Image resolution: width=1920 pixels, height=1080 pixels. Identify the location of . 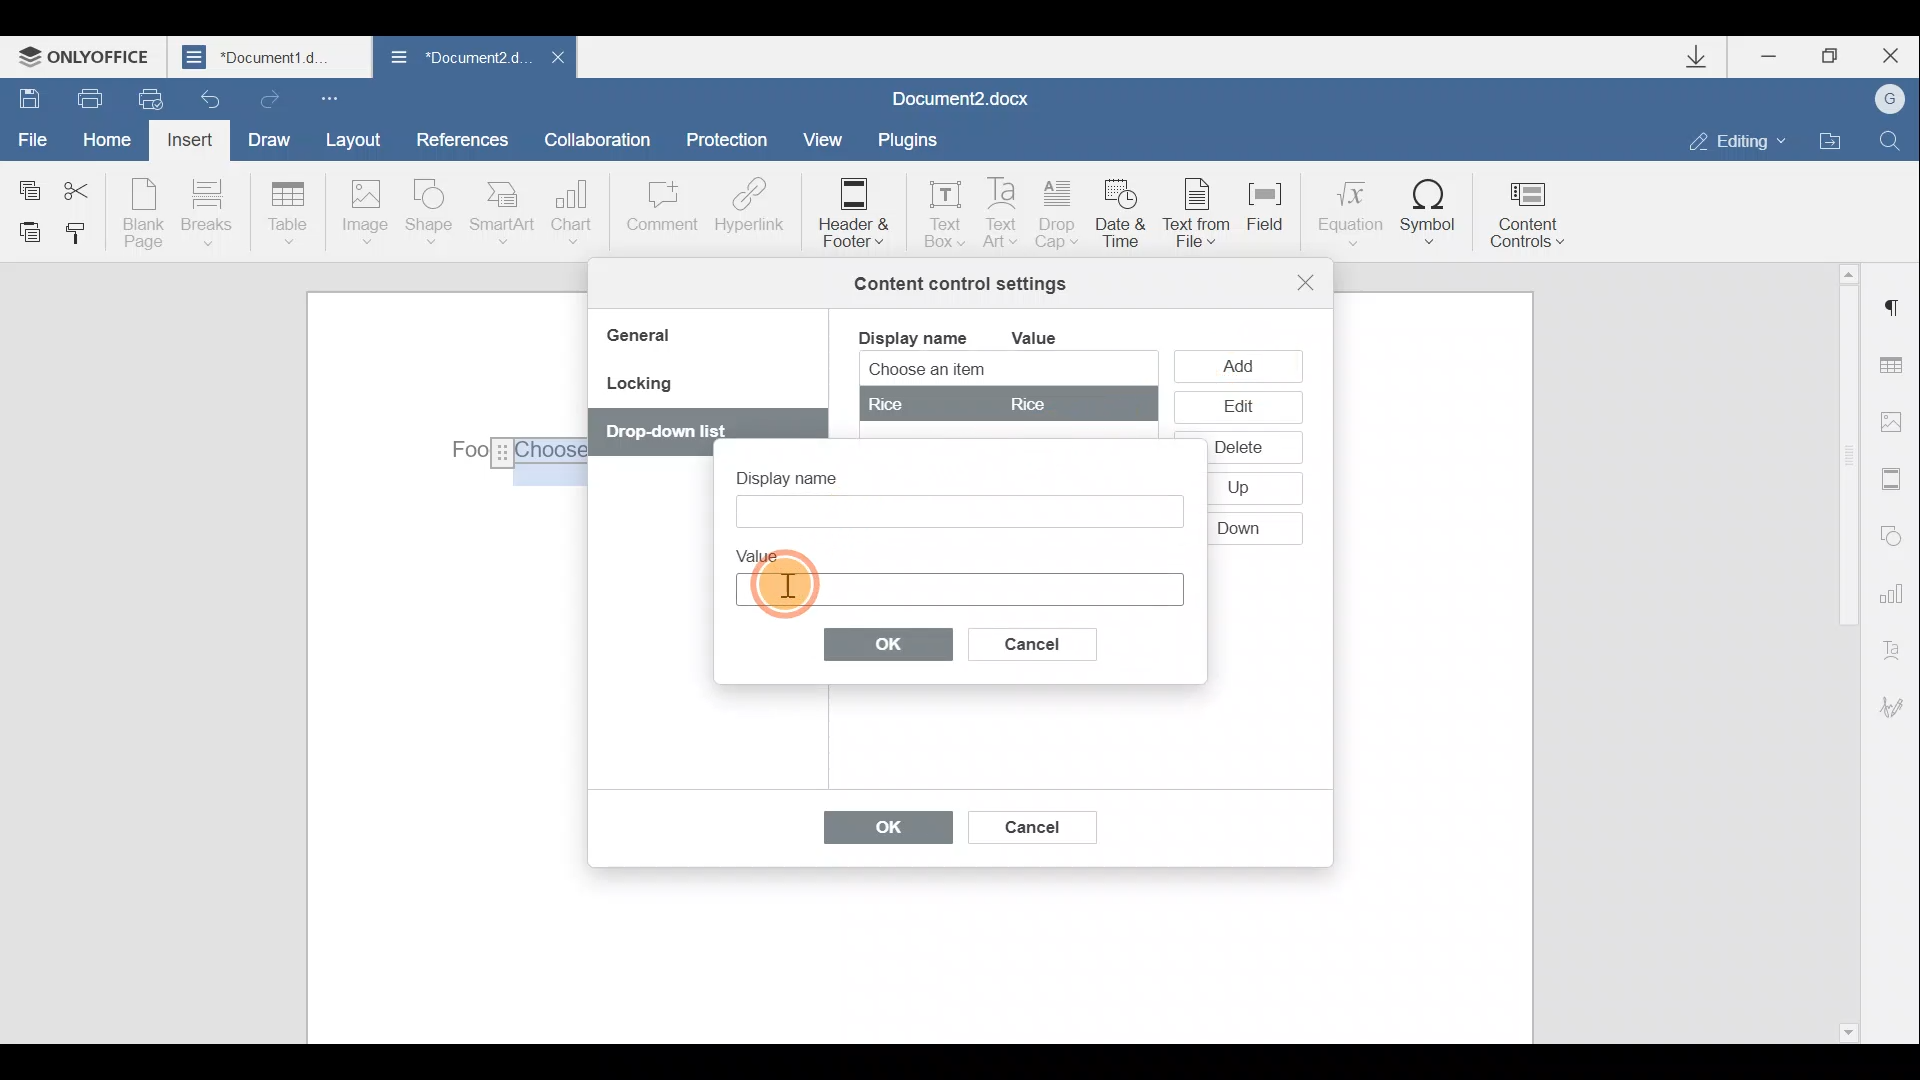
(674, 430).